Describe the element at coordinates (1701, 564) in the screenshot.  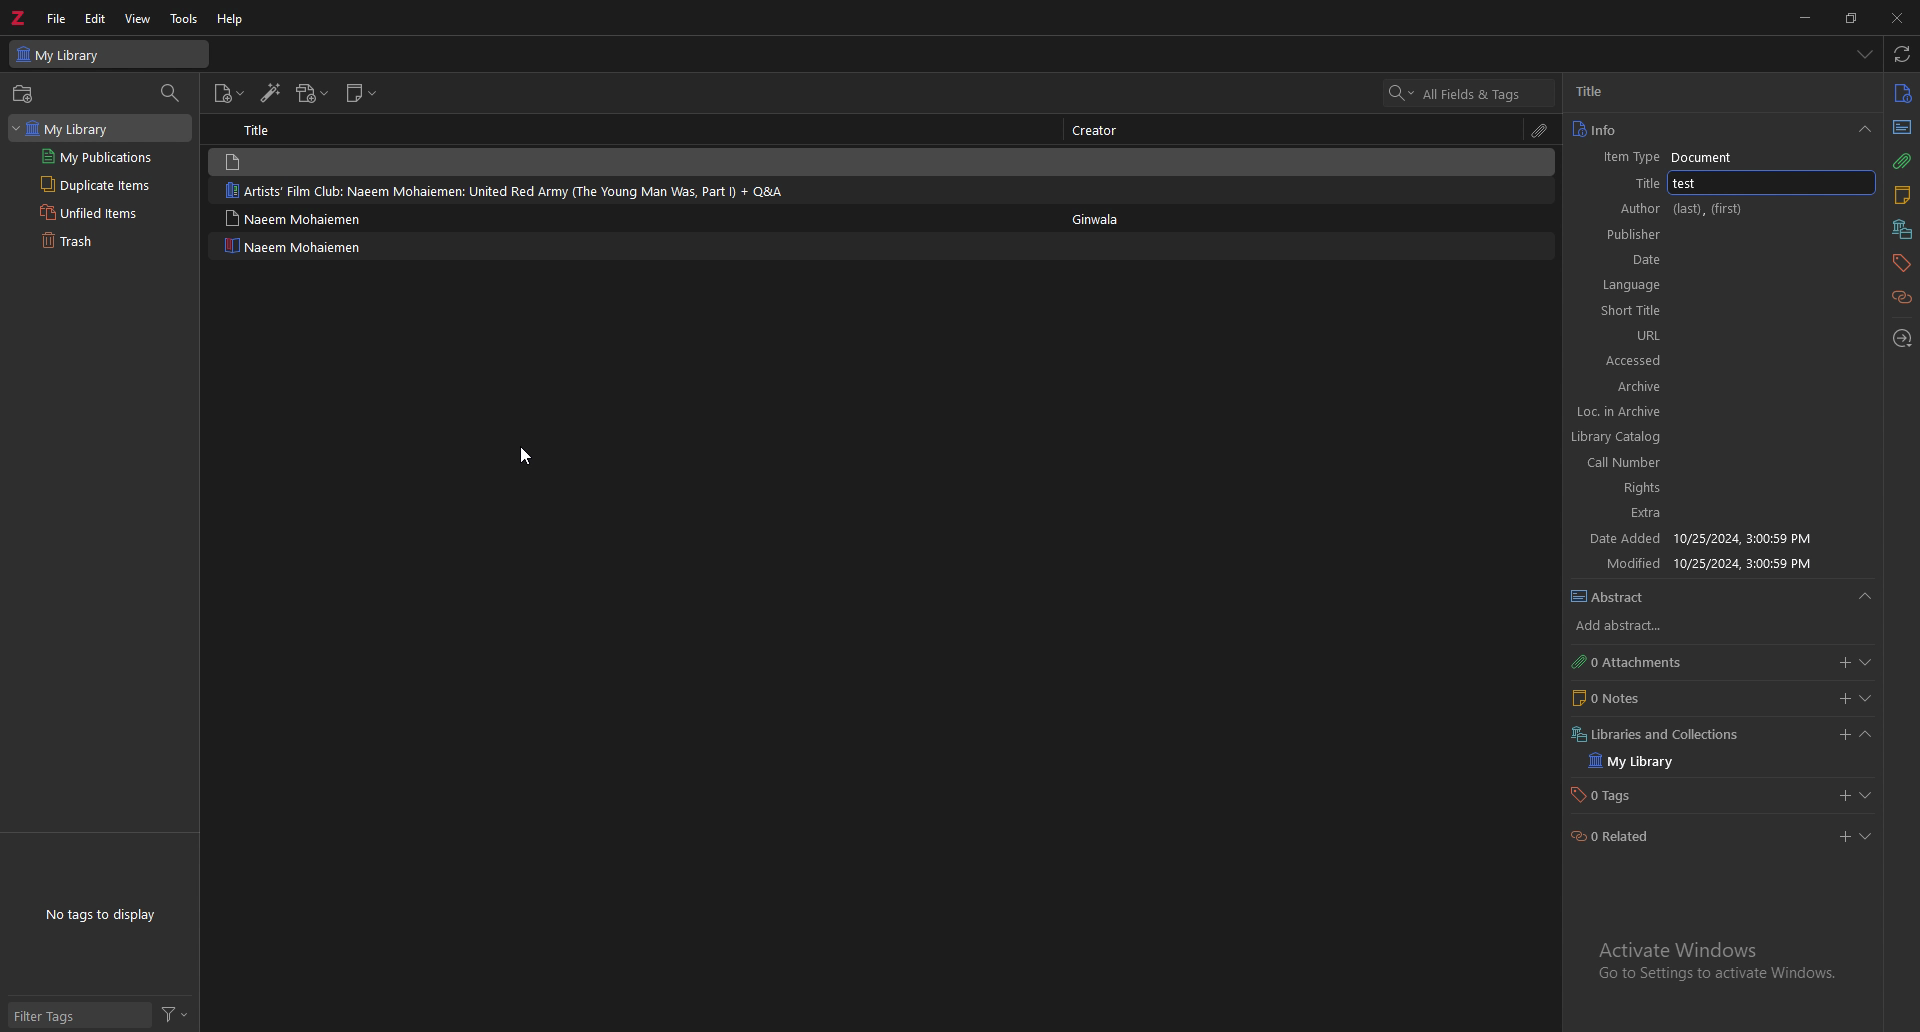
I see `accessed` at that location.